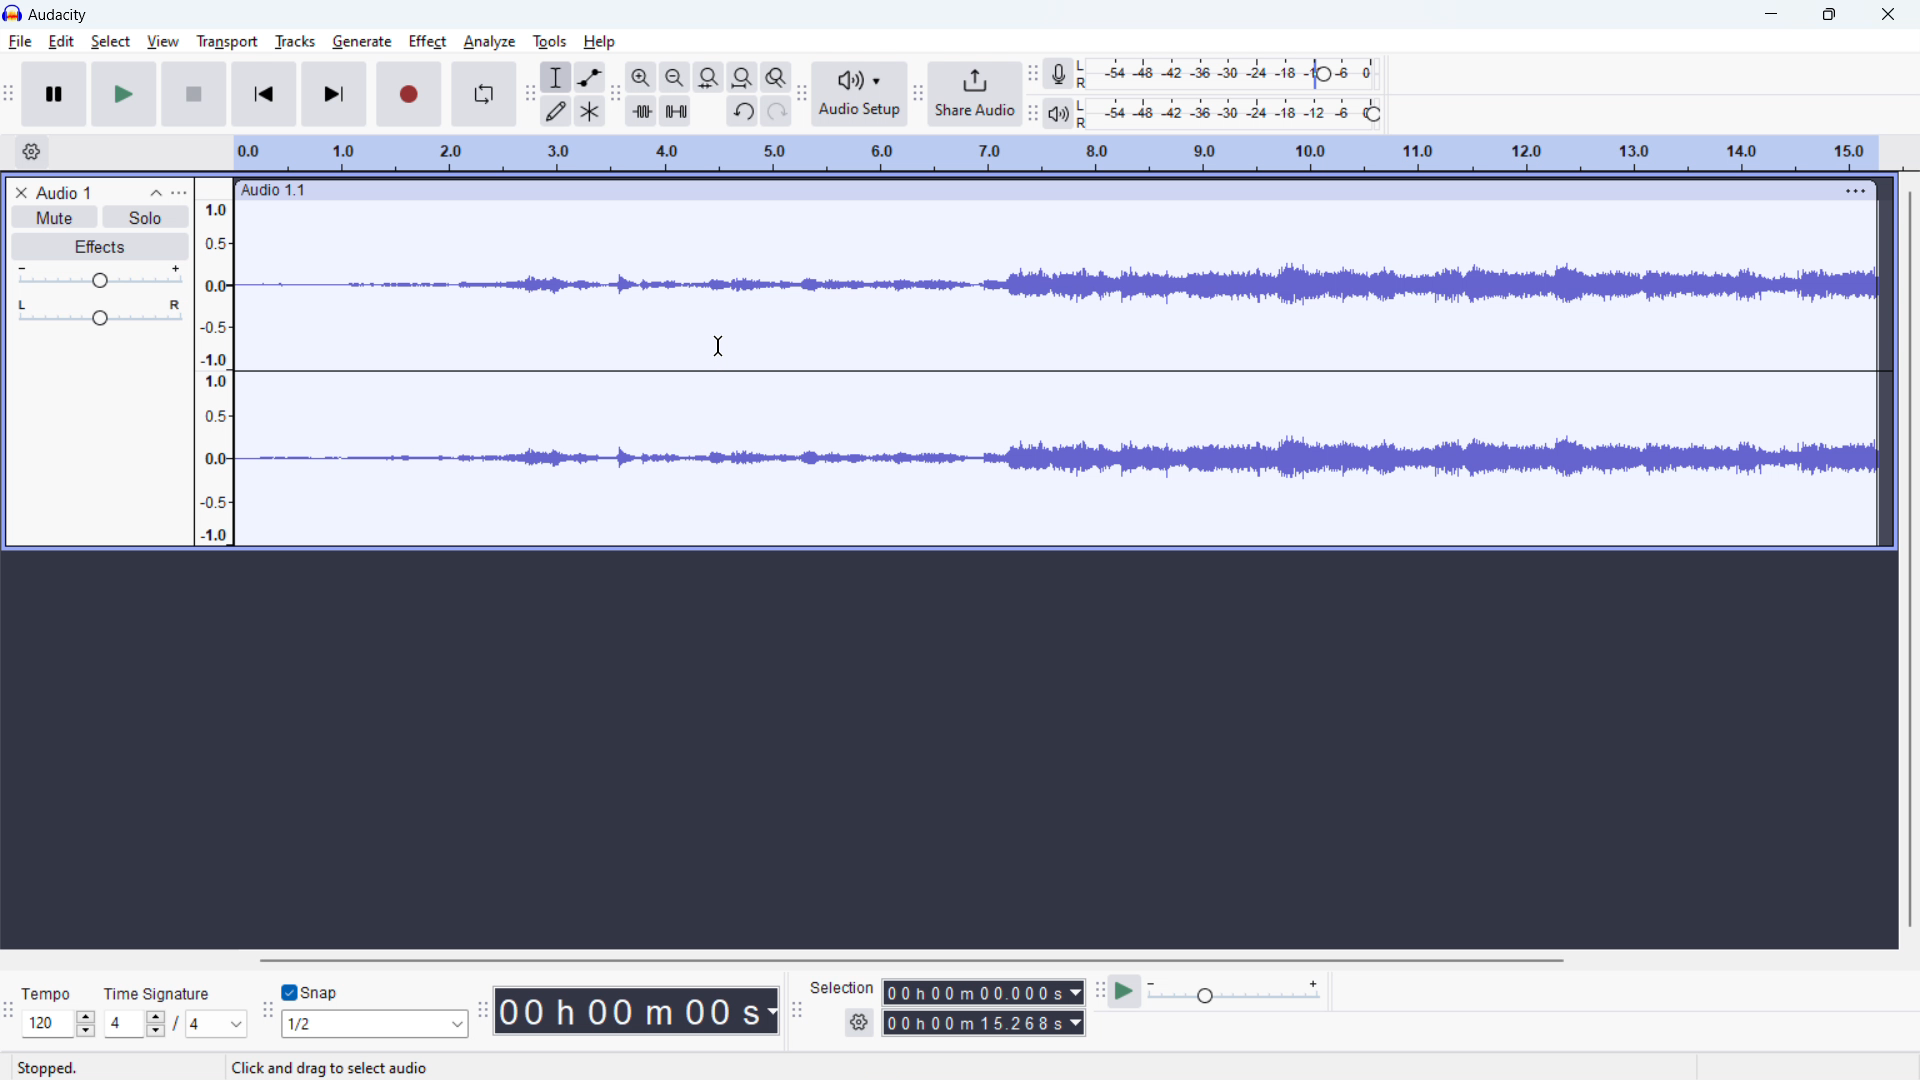 The height and width of the screenshot is (1080, 1920). Describe the element at coordinates (162, 40) in the screenshot. I see `view` at that location.